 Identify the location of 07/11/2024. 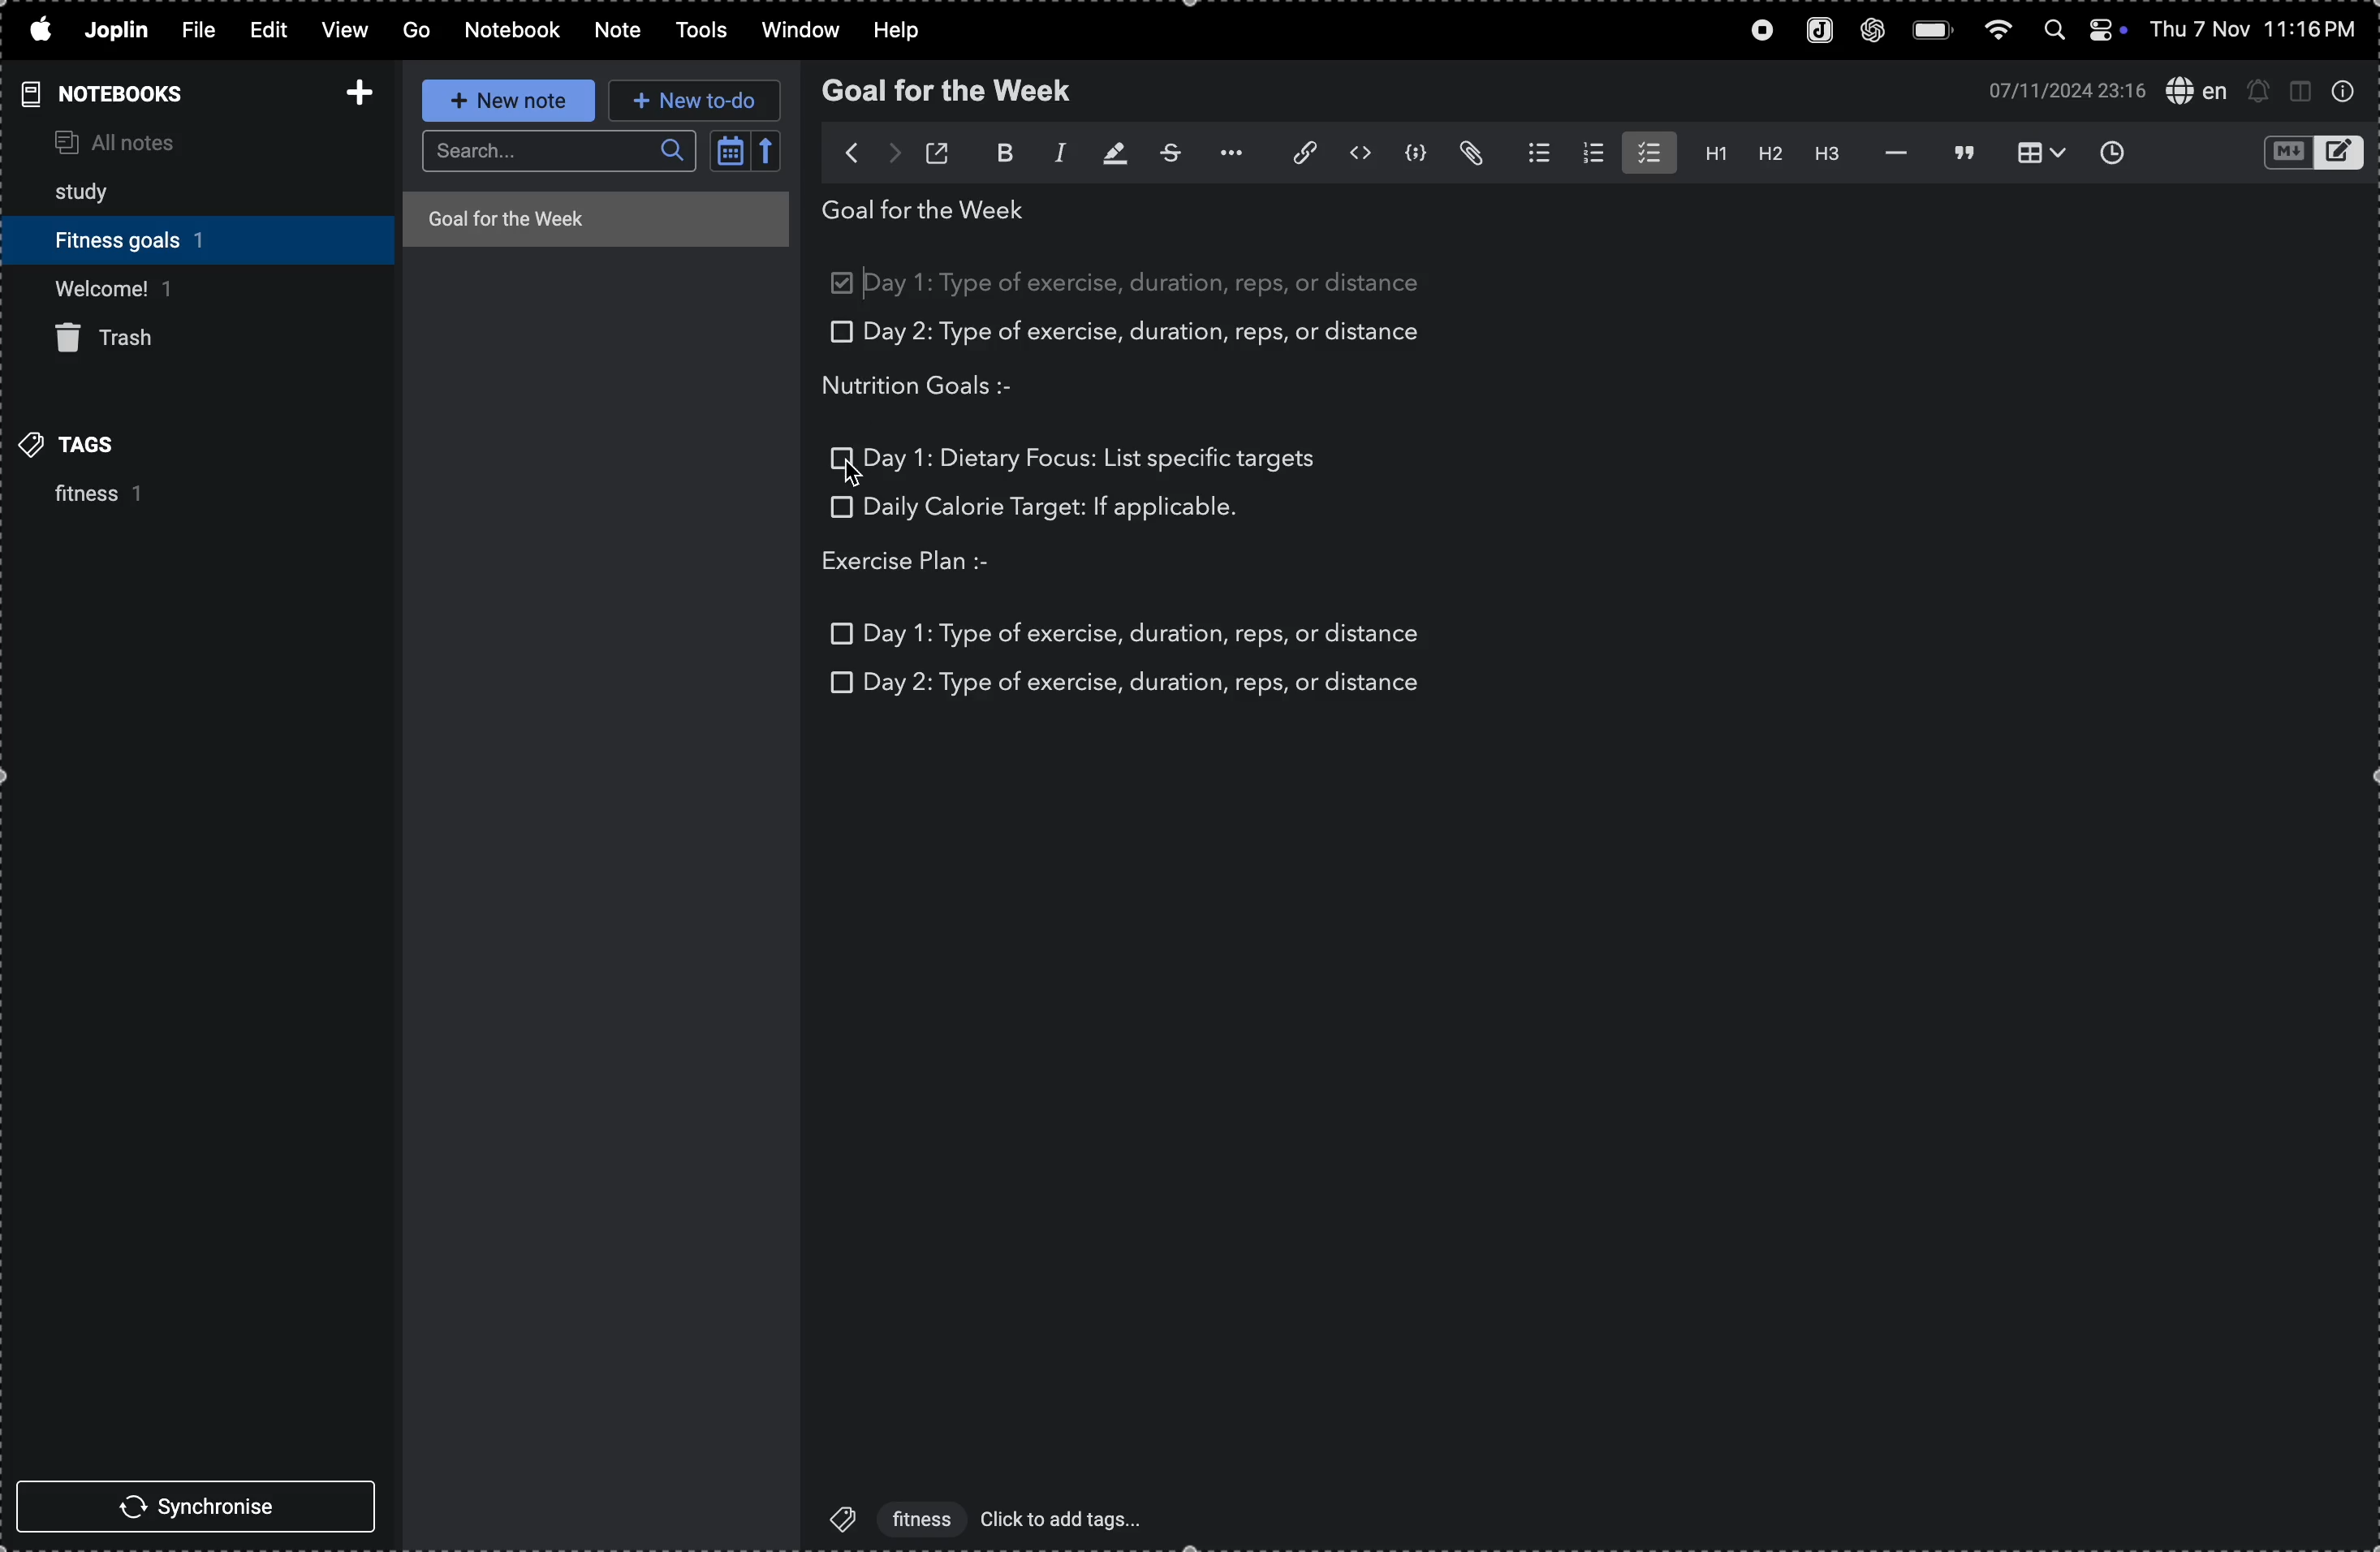
(2059, 90).